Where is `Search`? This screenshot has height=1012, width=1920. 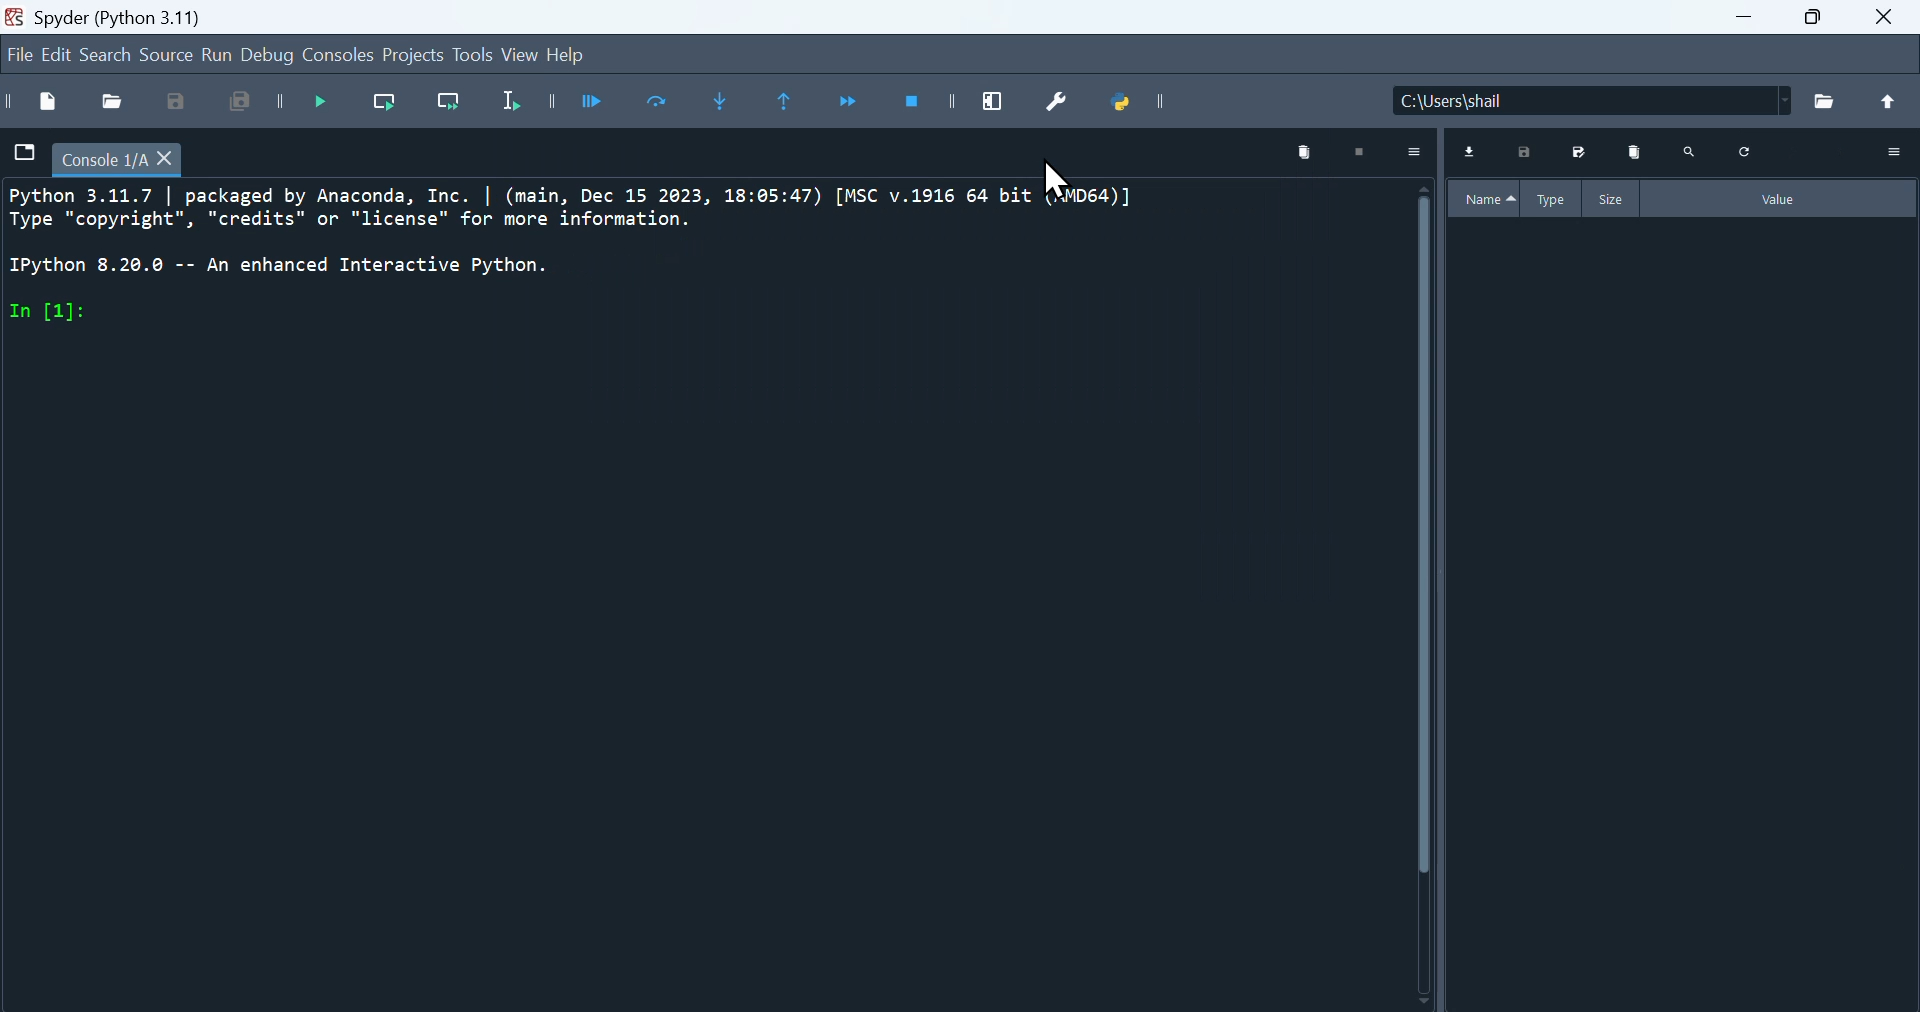 Search is located at coordinates (1693, 151).